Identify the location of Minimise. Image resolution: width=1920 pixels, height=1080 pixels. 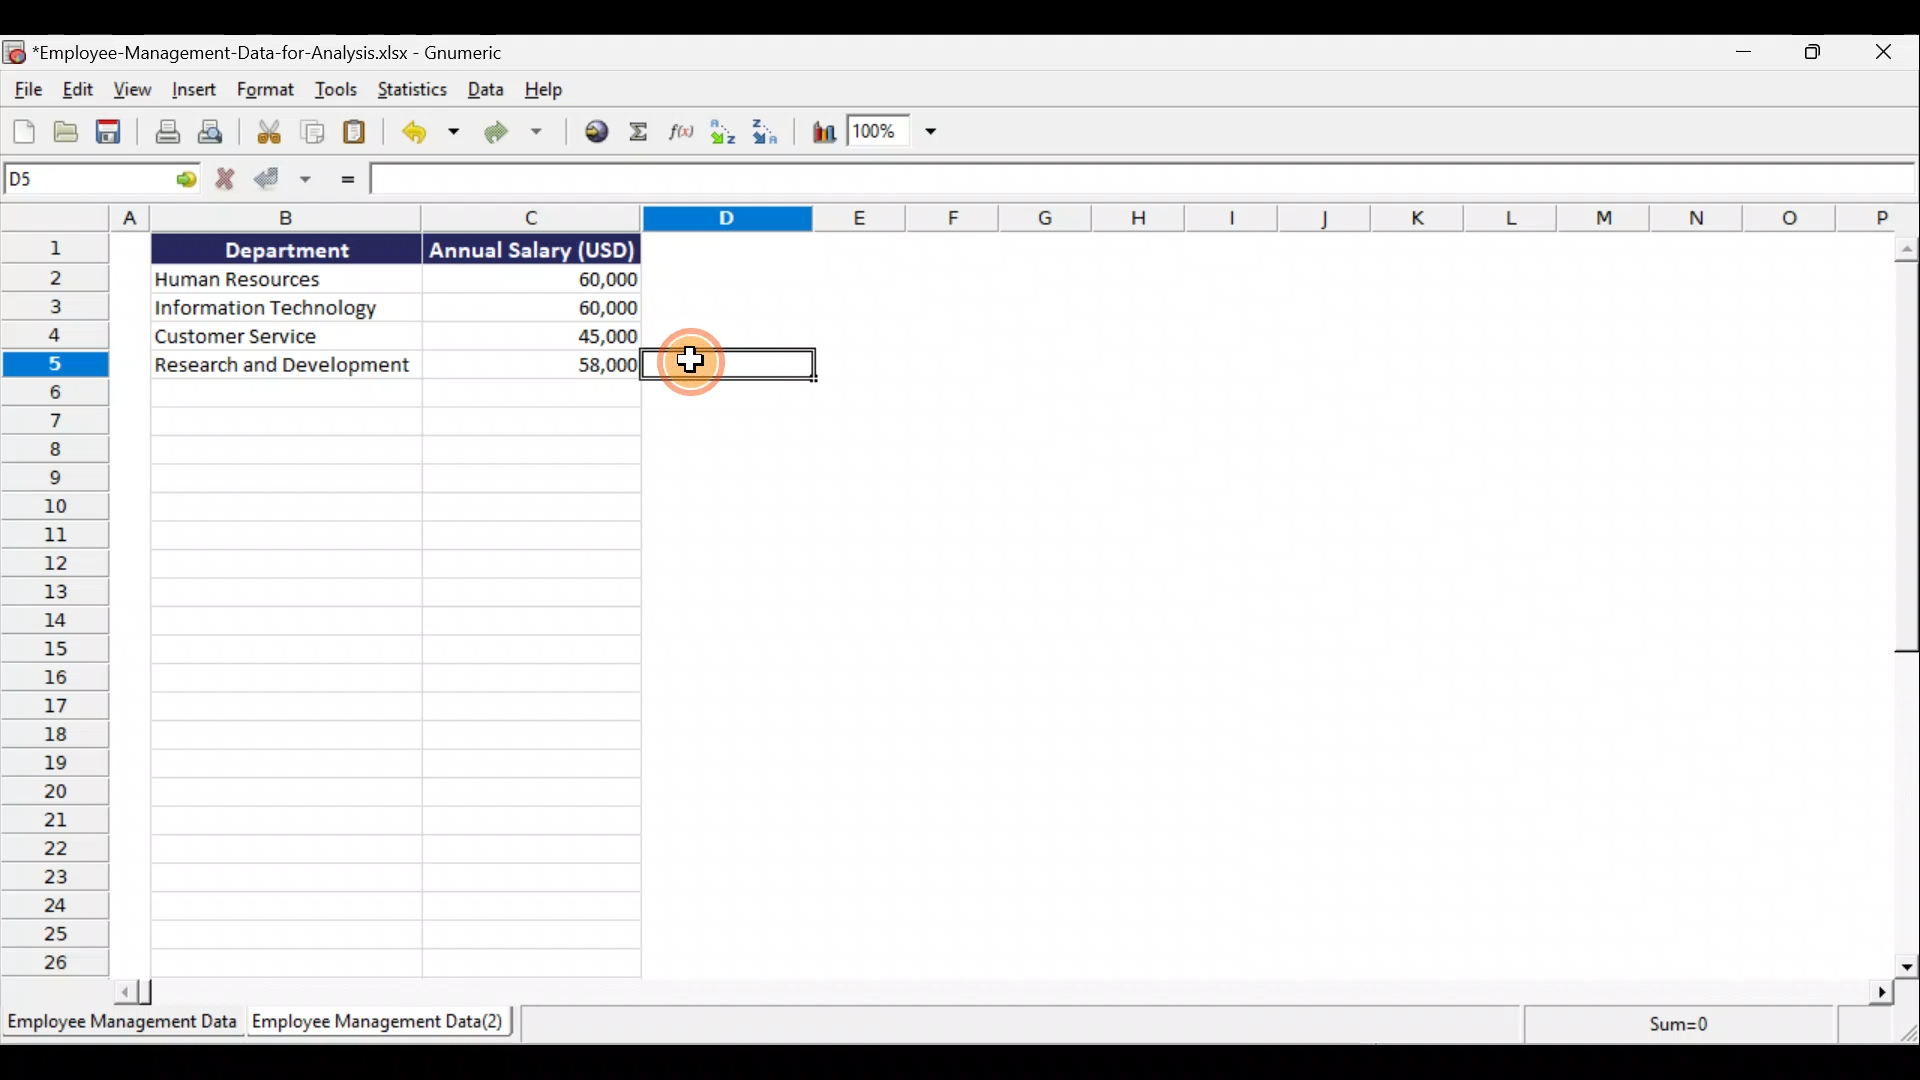
(1748, 56).